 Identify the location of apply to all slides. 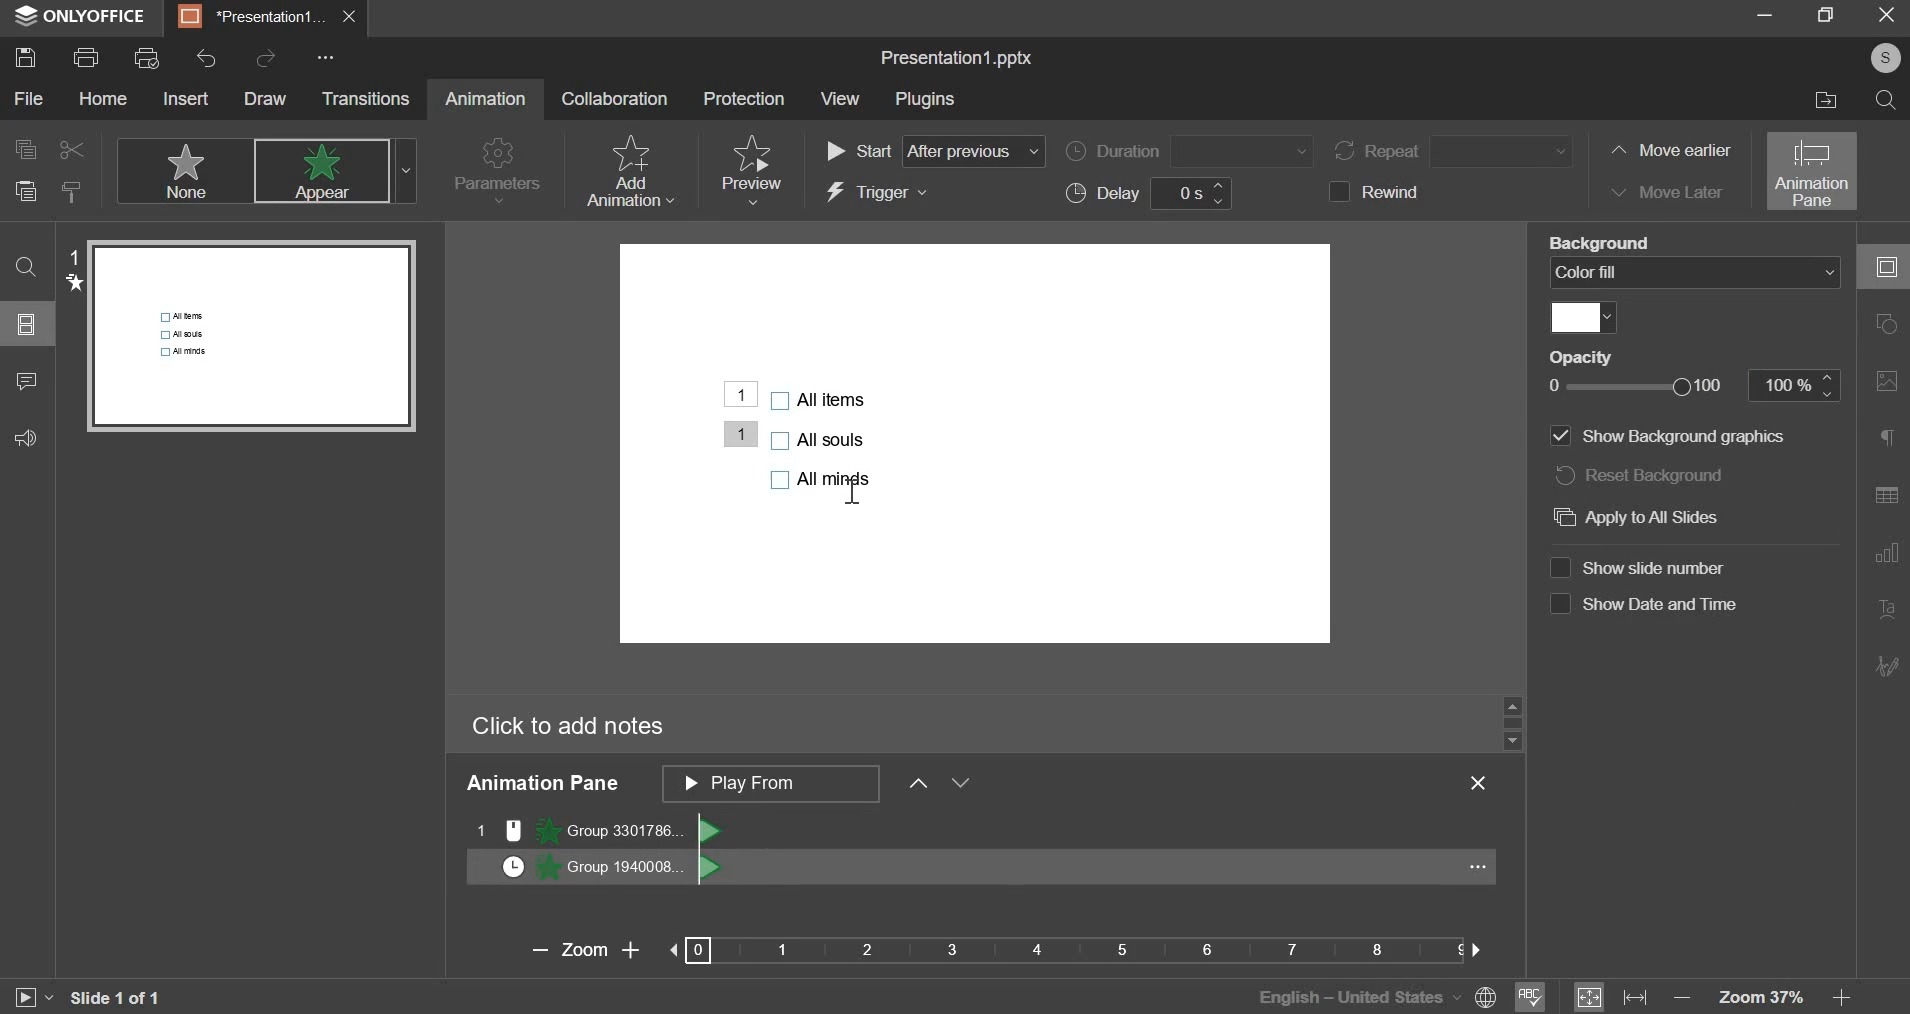
(1648, 517).